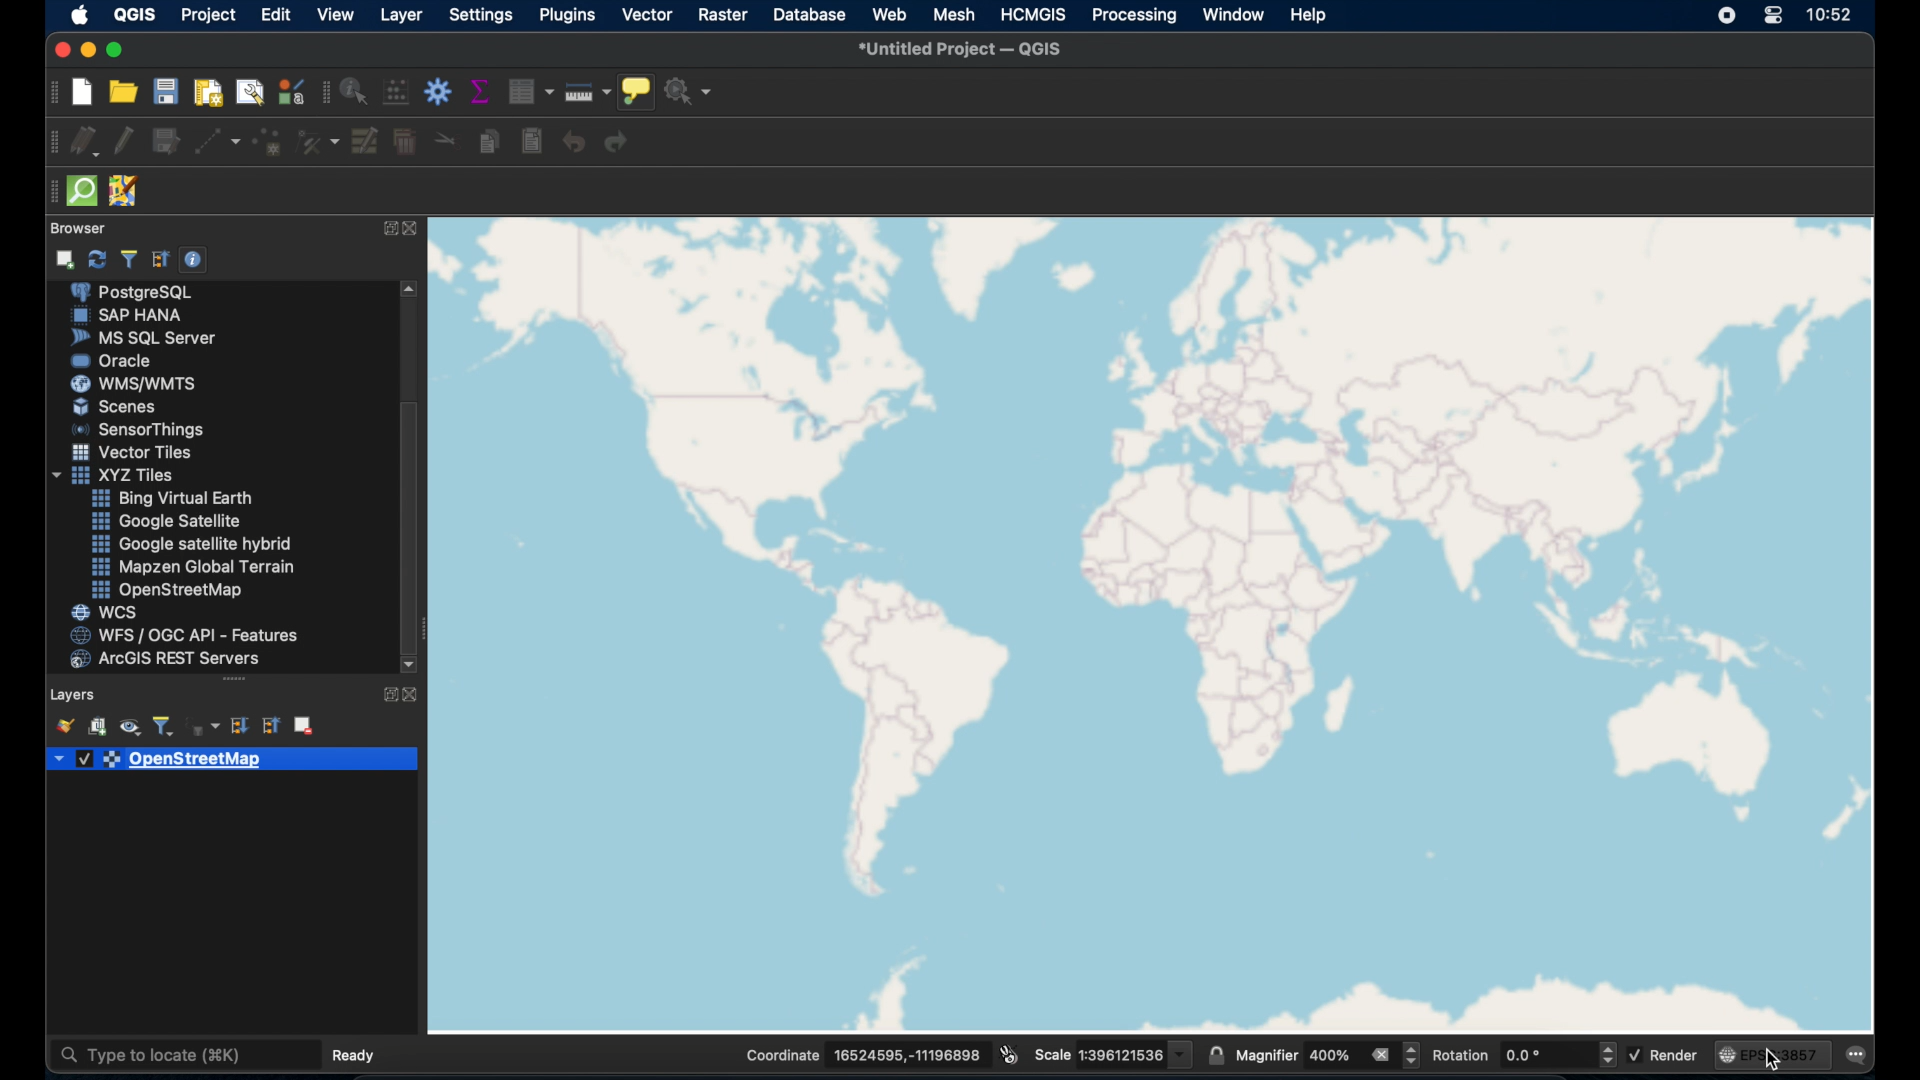 The image size is (1920, 1080). I want to click on QGIS, so click(137, 14).